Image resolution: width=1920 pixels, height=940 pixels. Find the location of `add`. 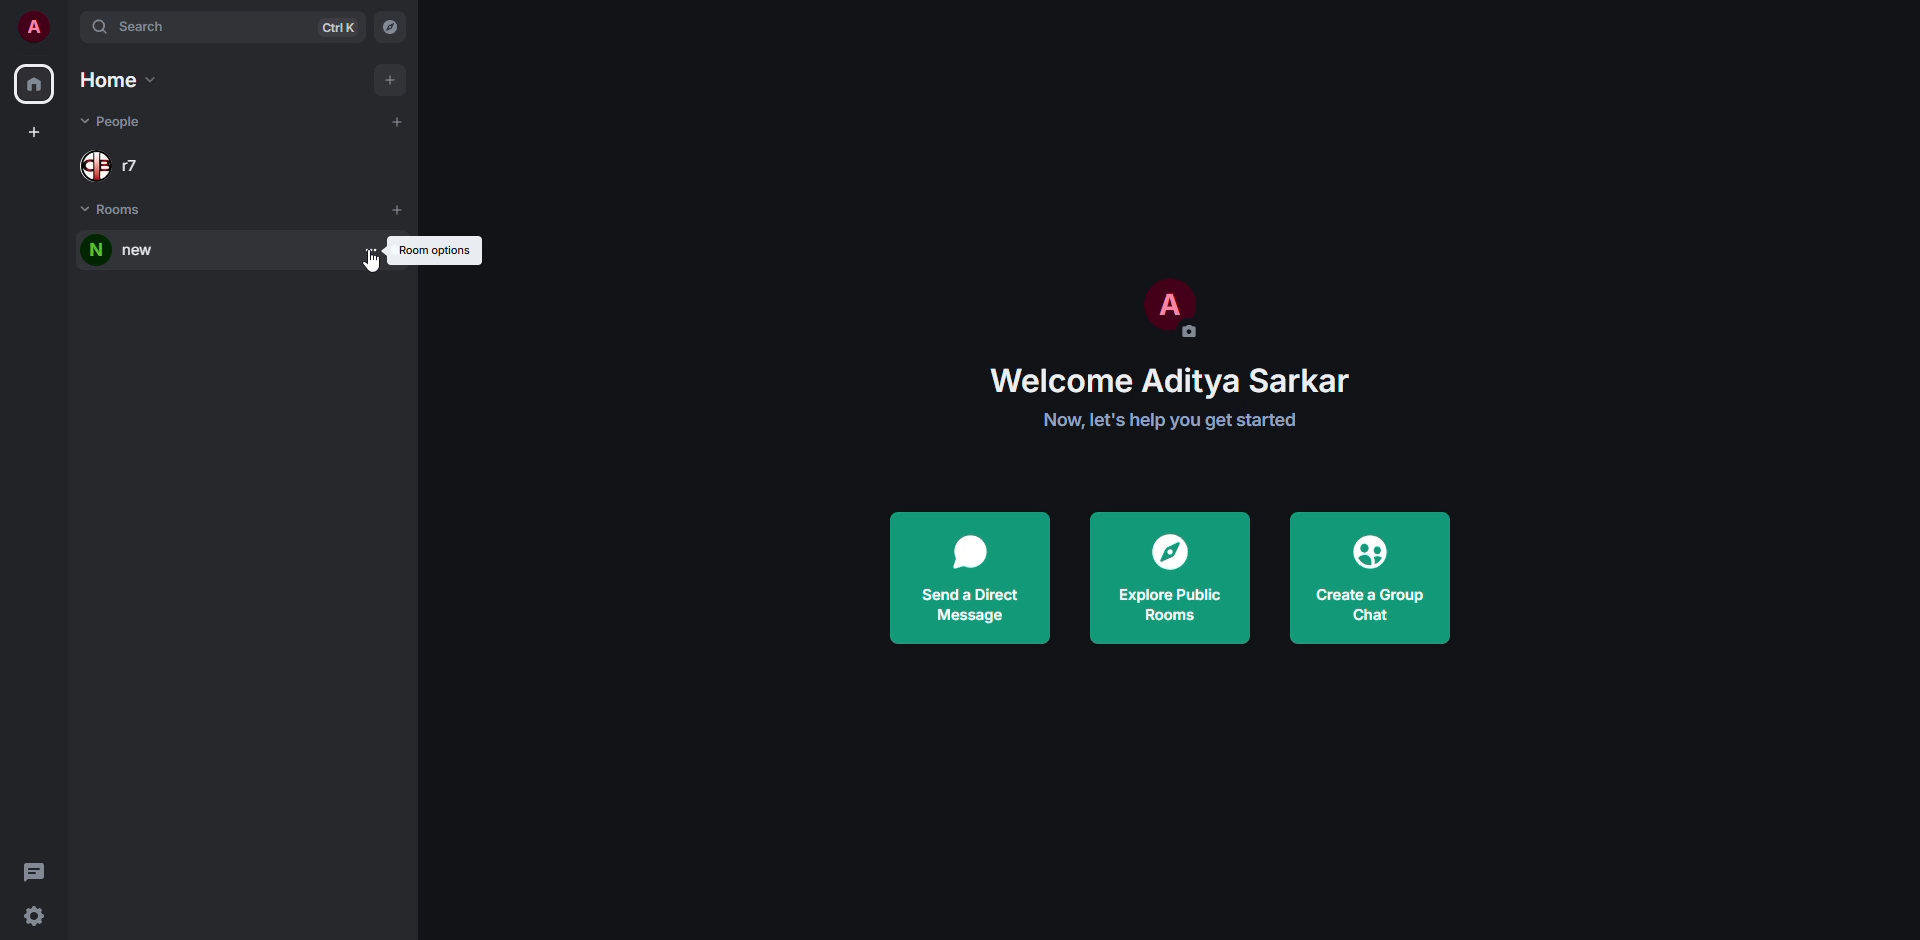

add is located at coordinates (398, 209).